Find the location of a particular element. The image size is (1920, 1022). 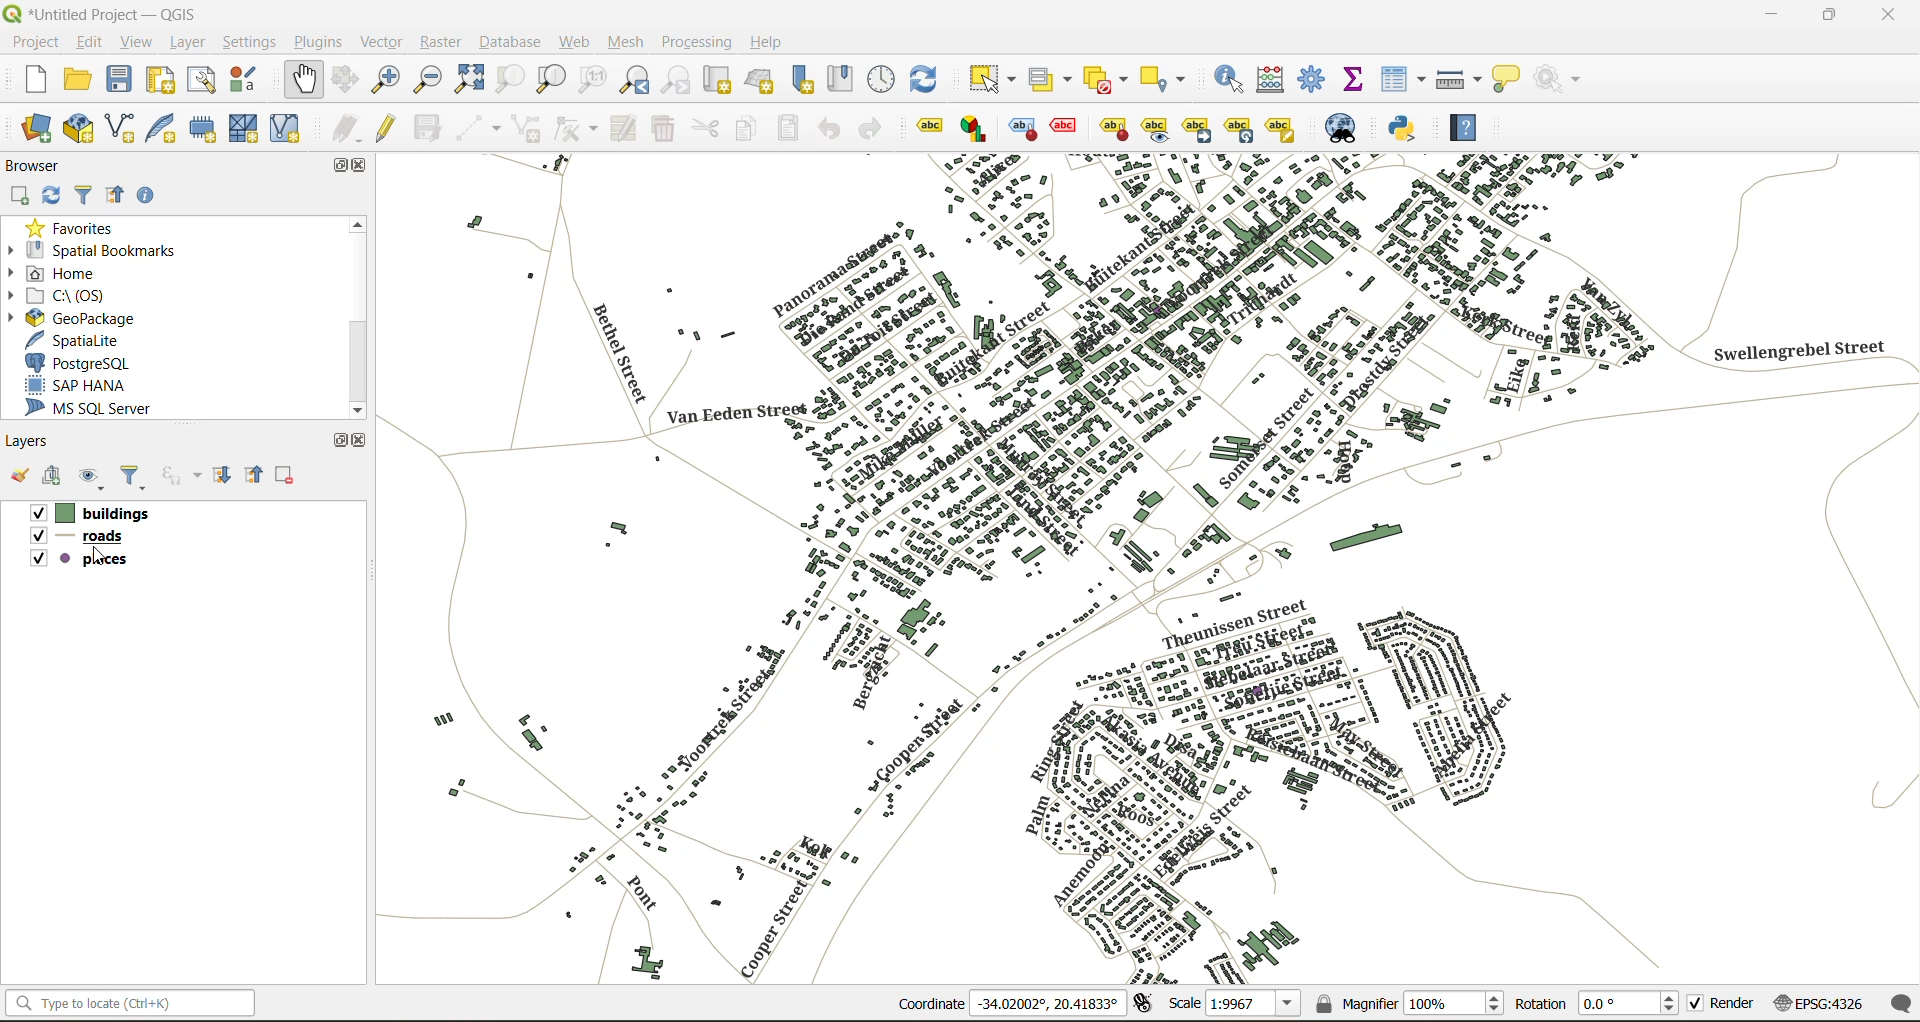

manage map is located at coordinates (94, 477).